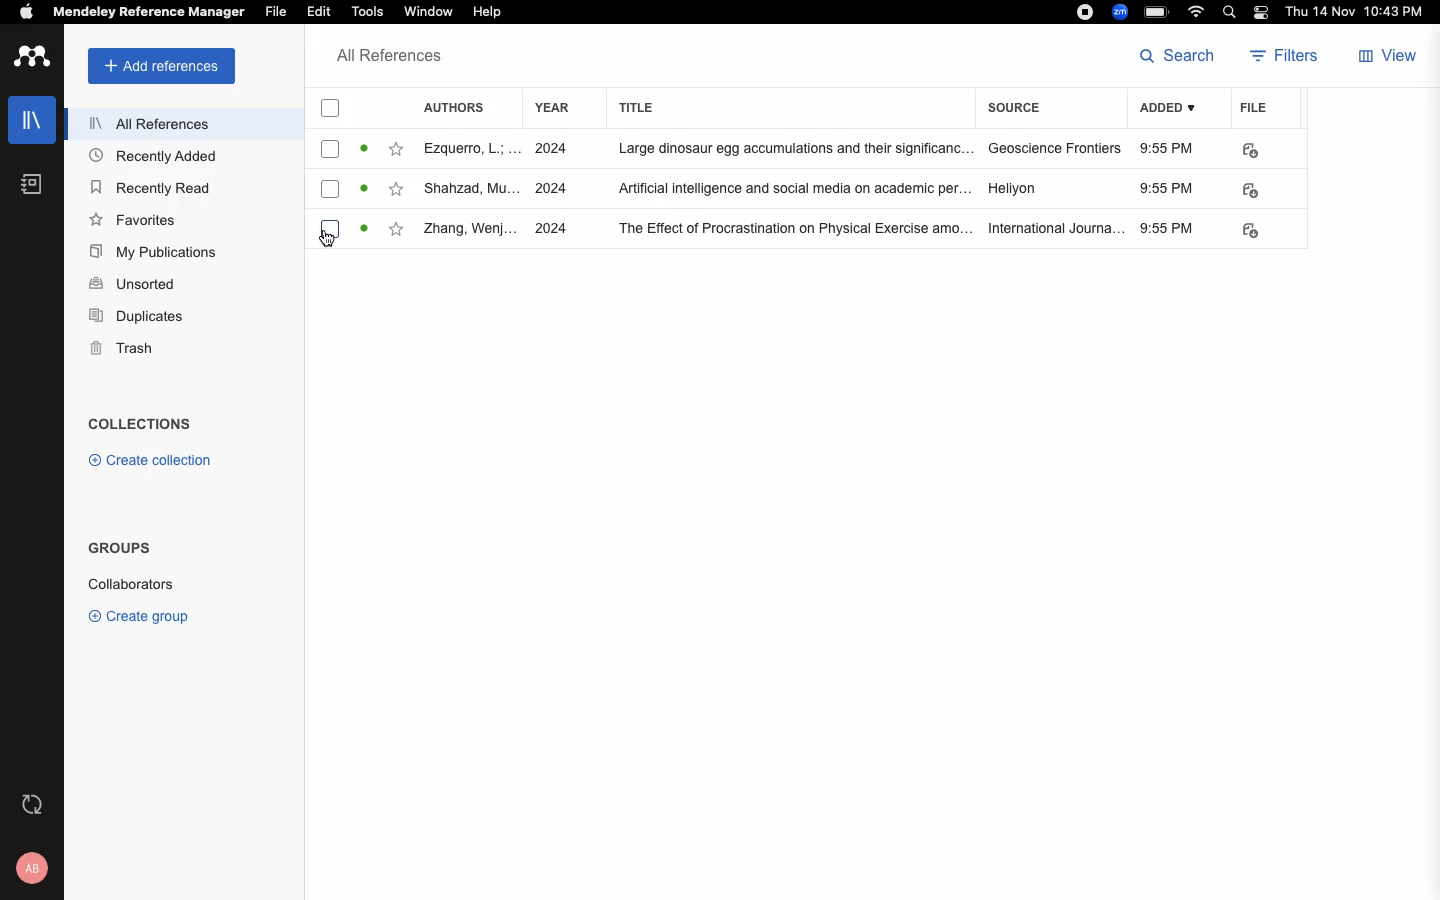 This screenshot has height=900, width=1440. What do you see at coordinates (1167, 145) in the screenshot?
I see `9:55 PM` at bounding box center [1167, 145].